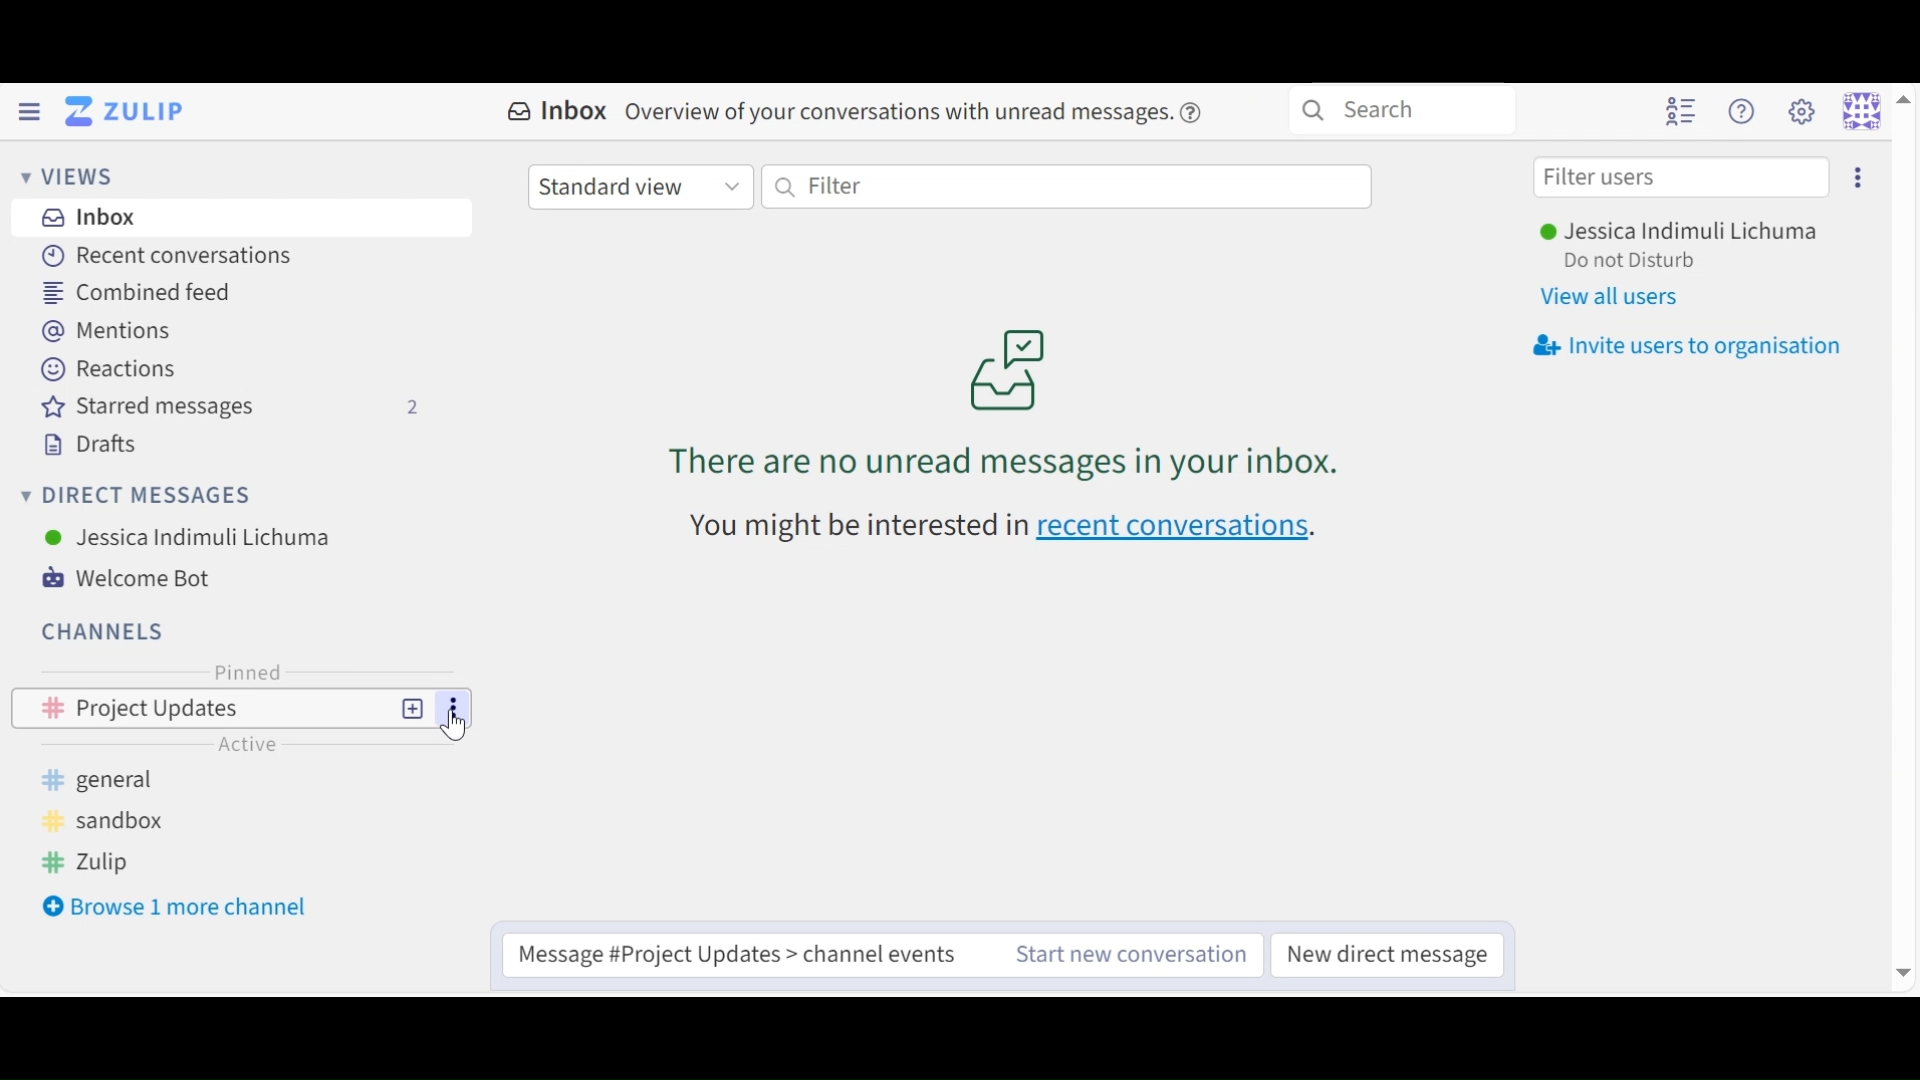 This screenshot has height=1080, width=1920. Describe the element at coordinates (1744, 109) in the screenshot. I see `Help menu` at that location.